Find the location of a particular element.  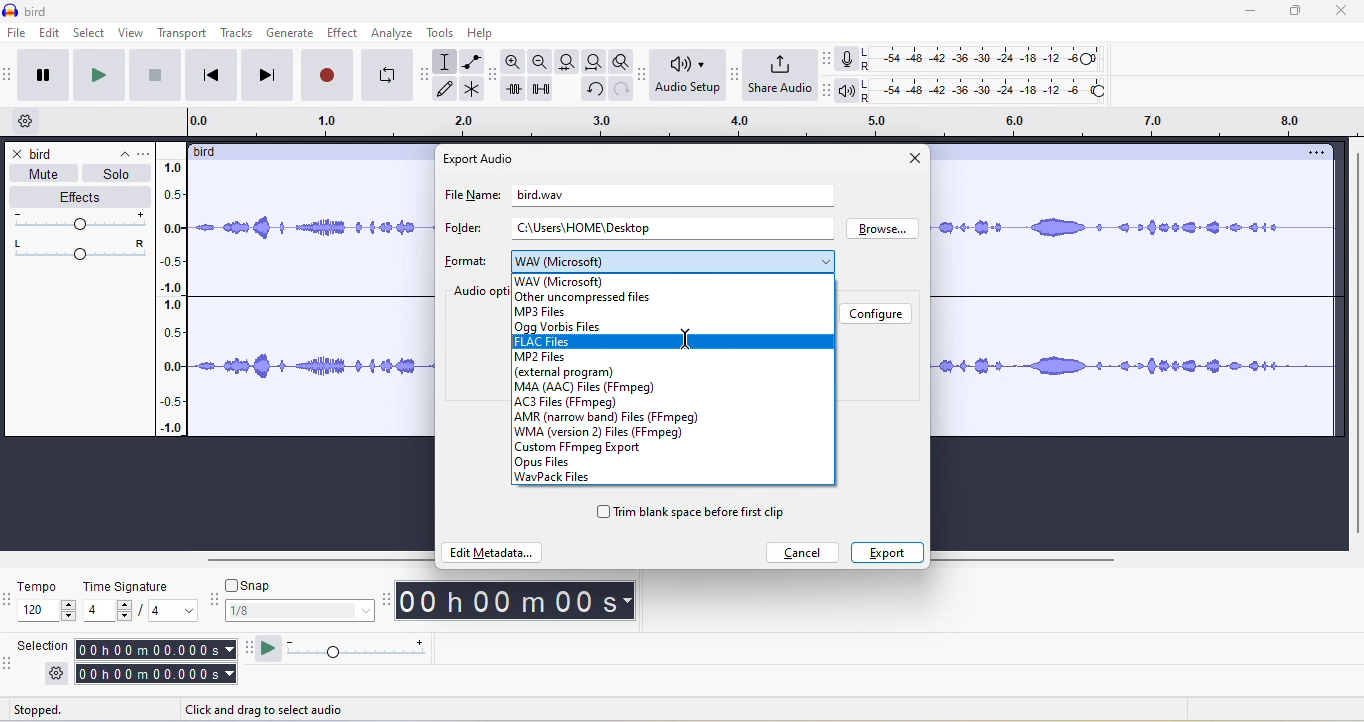

folder is located at coordinates (461, 230).